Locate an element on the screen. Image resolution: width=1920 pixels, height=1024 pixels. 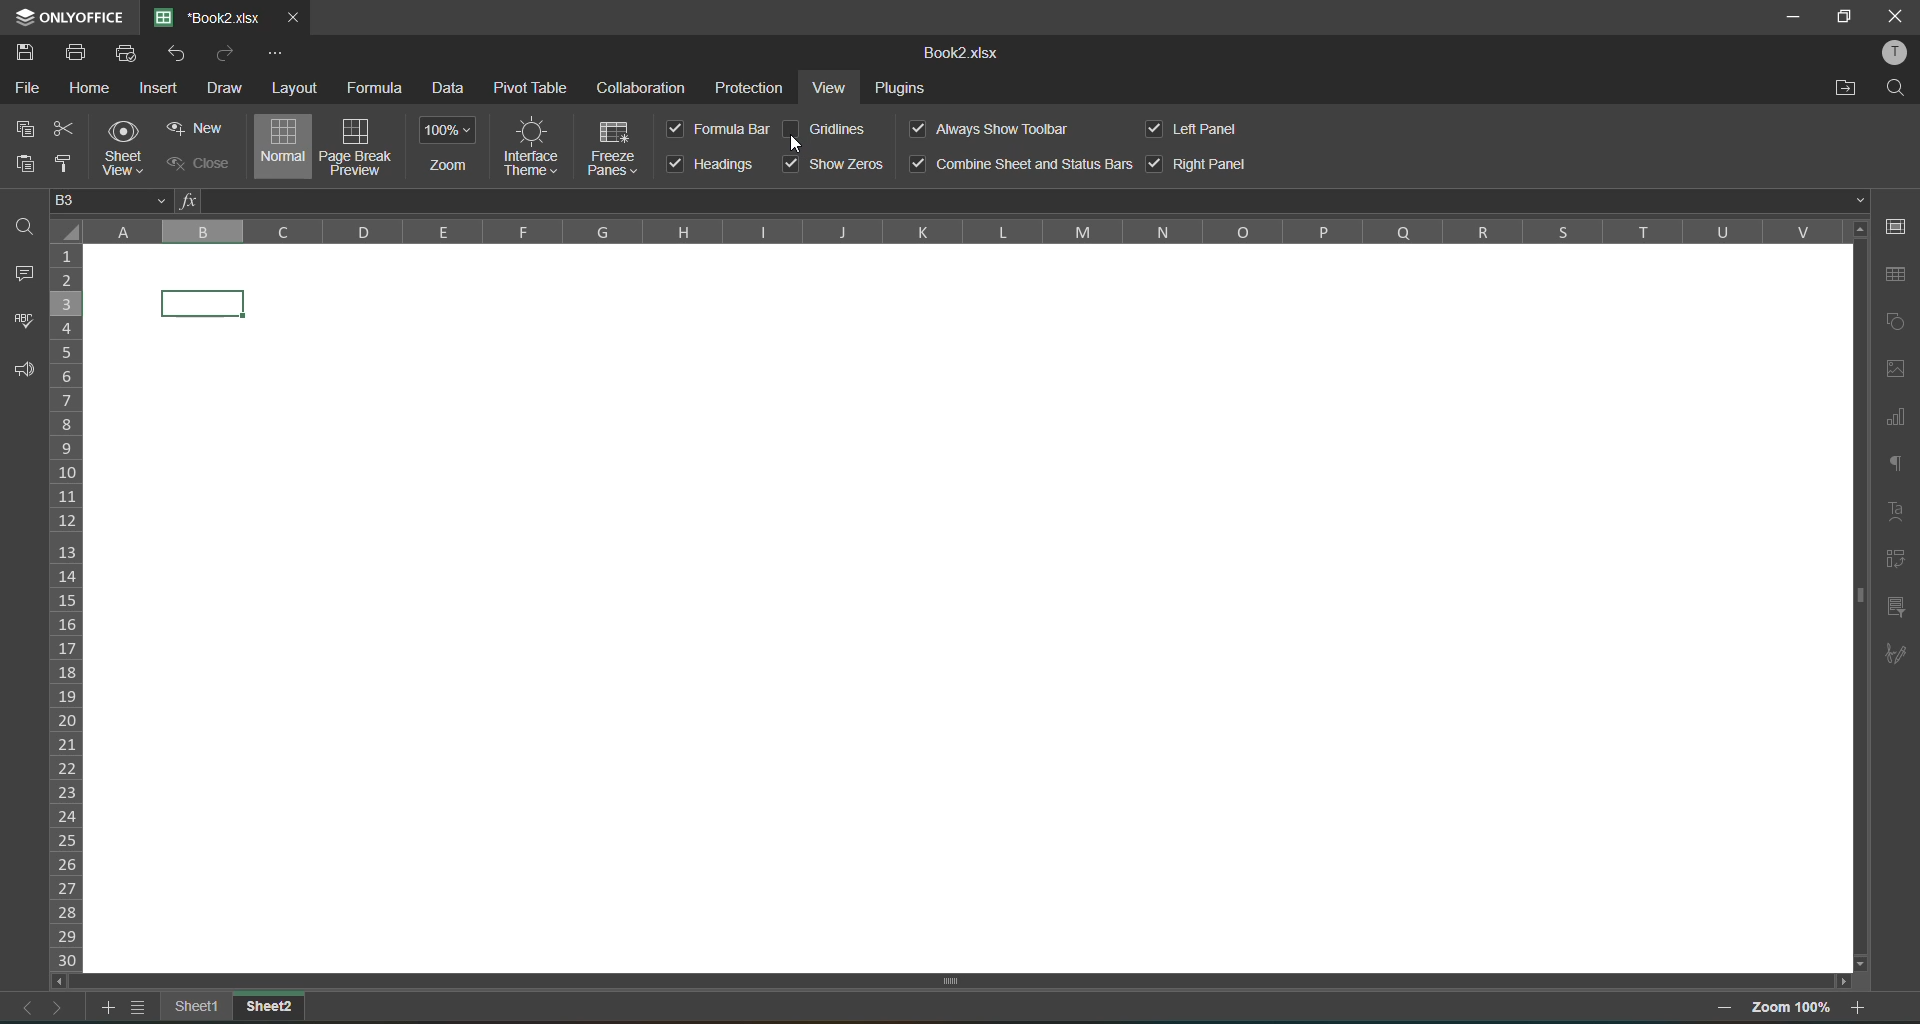
cut is located at coordinates (70, 130).